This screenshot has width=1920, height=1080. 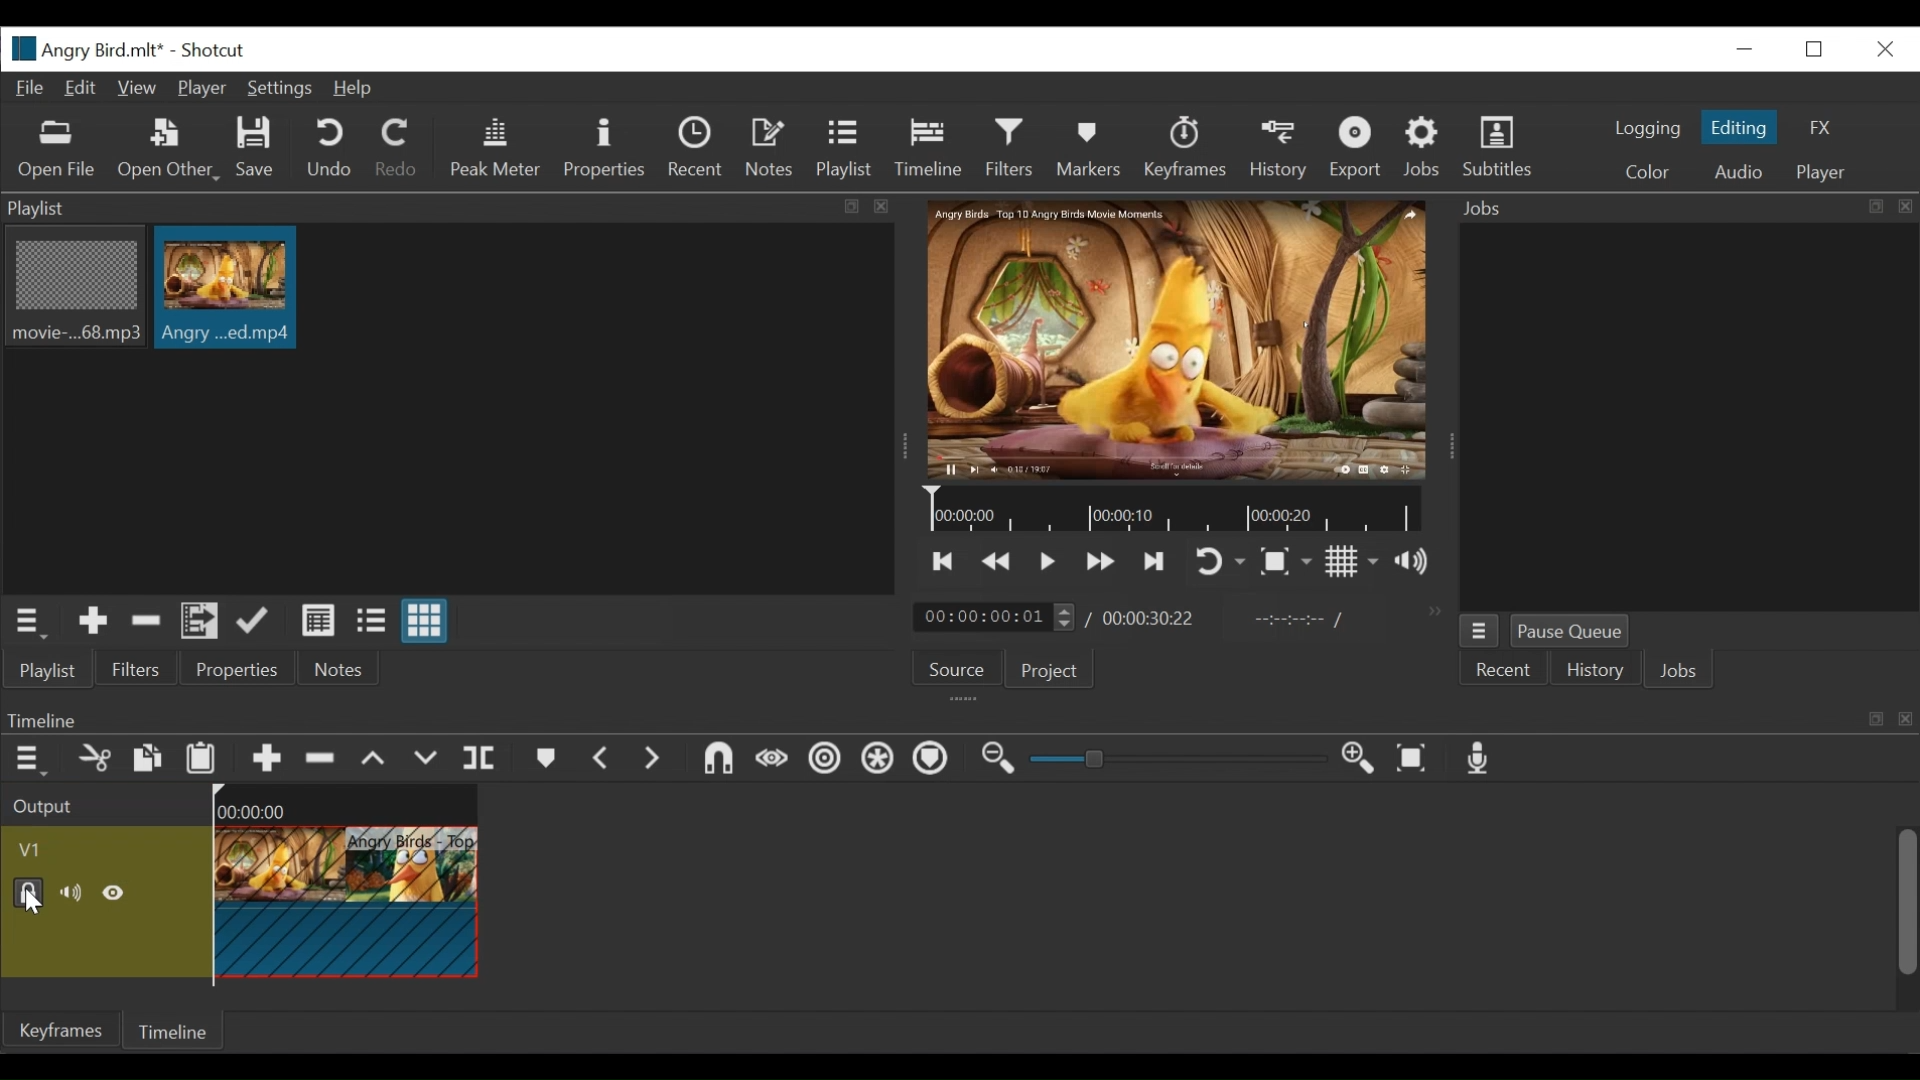 What do you see at coordinates (235, 669) in the screenshot?
I see `Properties` at bounding box center [235, 669].